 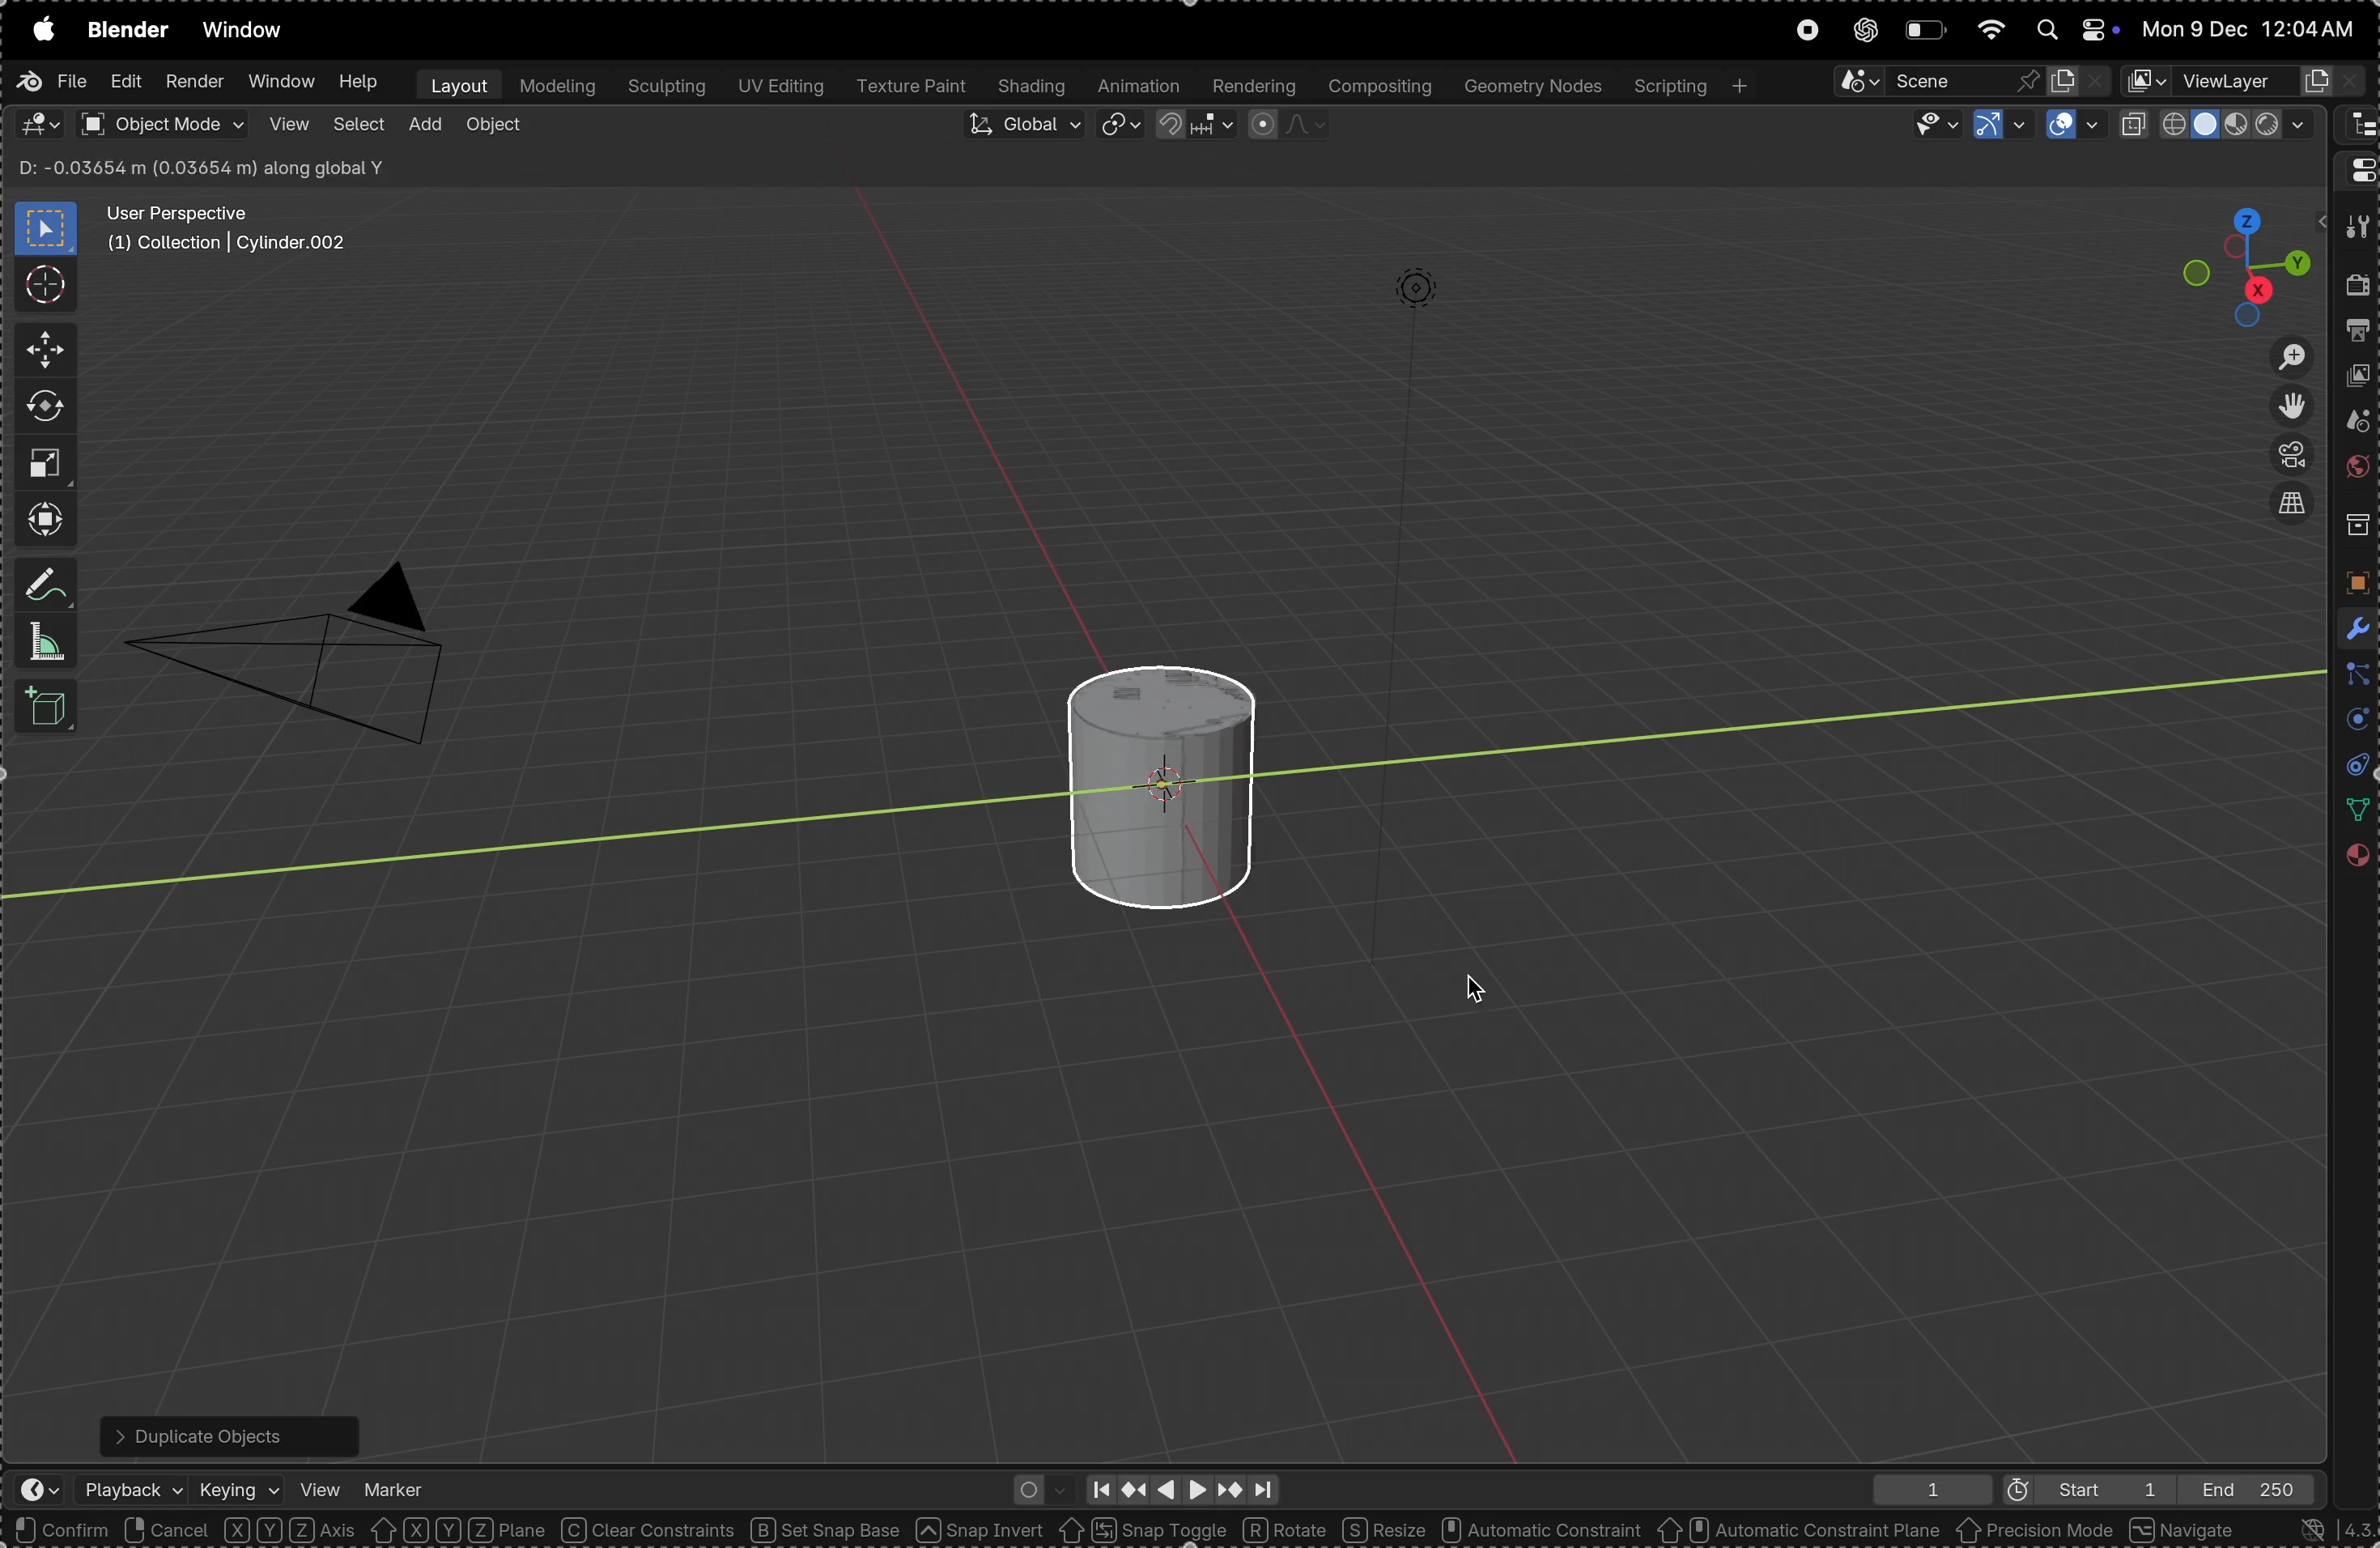 I want to click on tool, so click(x=2355, y=228).